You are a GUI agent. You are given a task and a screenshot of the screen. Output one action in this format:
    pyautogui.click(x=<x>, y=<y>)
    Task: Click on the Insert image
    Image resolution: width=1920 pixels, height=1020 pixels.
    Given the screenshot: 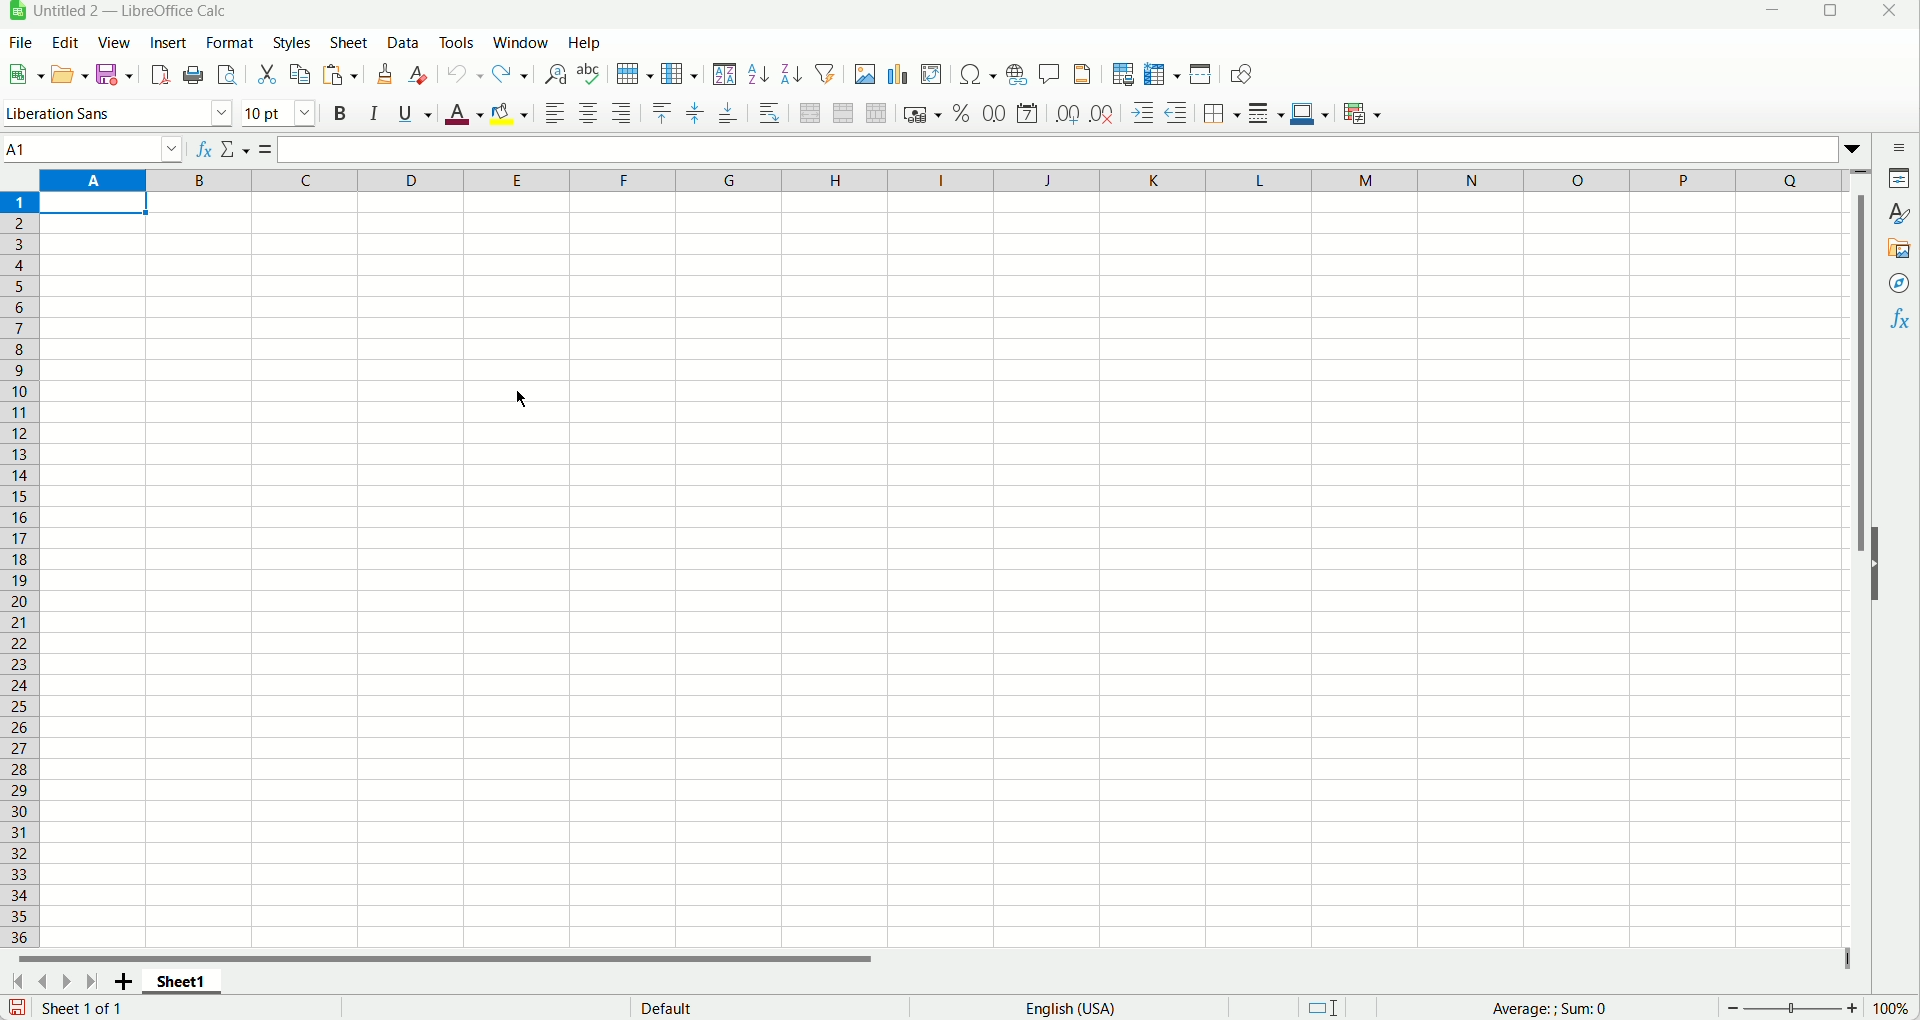 What is the action you would take?
    pyautogui.click(x=863, y=72)
    